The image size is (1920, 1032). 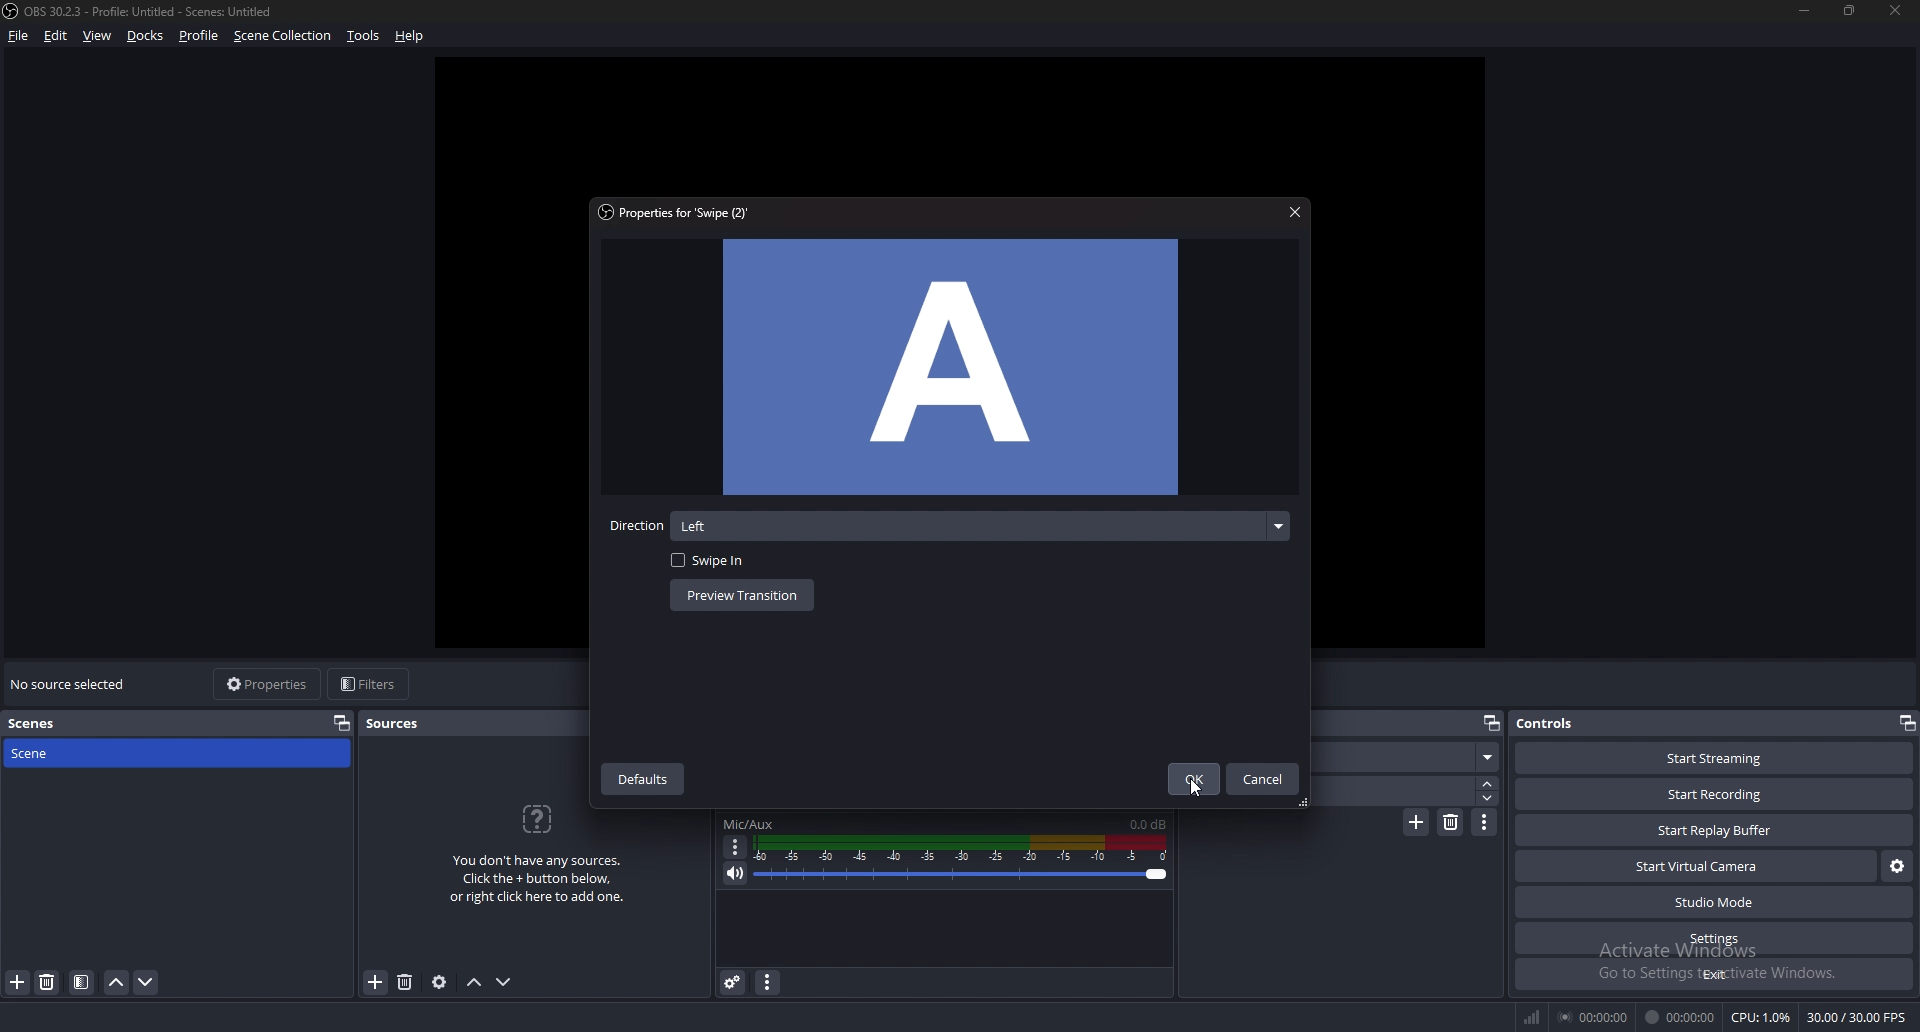 What do you see at coordinates (1906, 724) in the screenshot?
I see `pop out` at bounding box center [1906, 724].